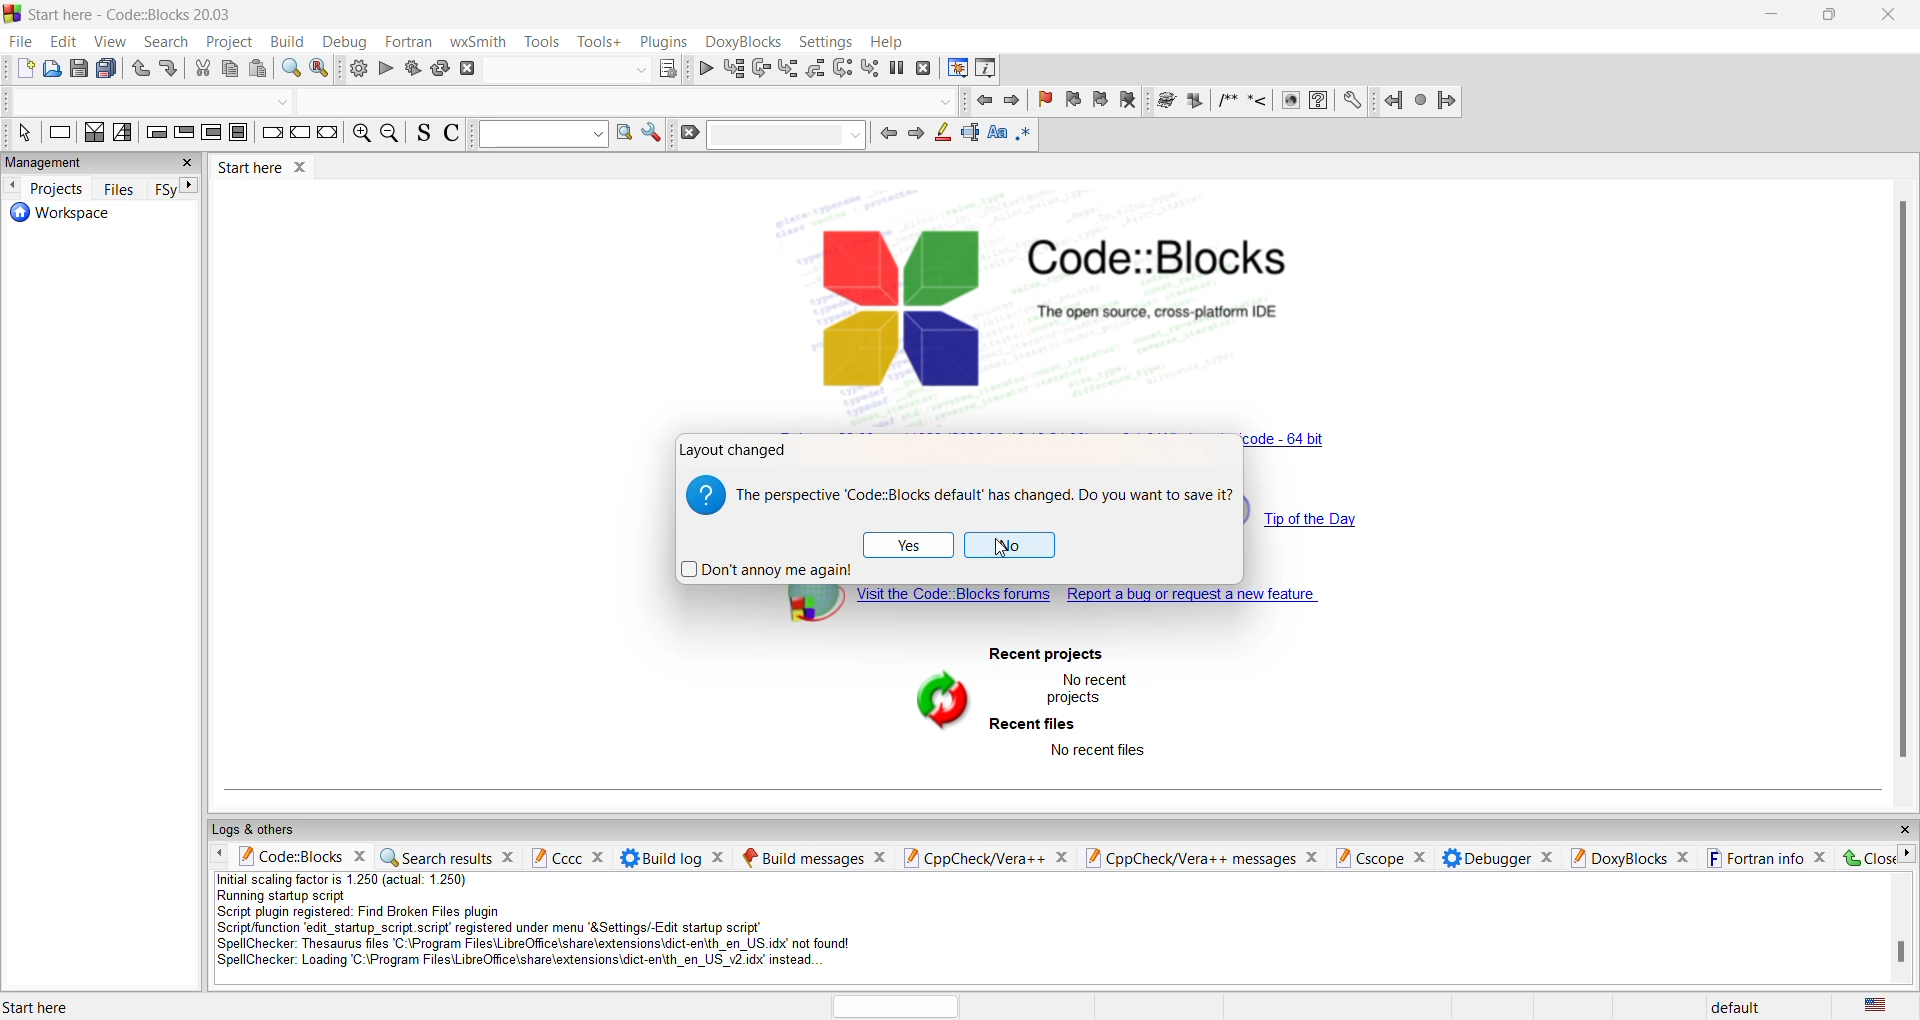 This screenshot has width=1920, height=1020. Describe the element at coordinates (705, 494) in the screenshot. I see `question mark icon` at that location.